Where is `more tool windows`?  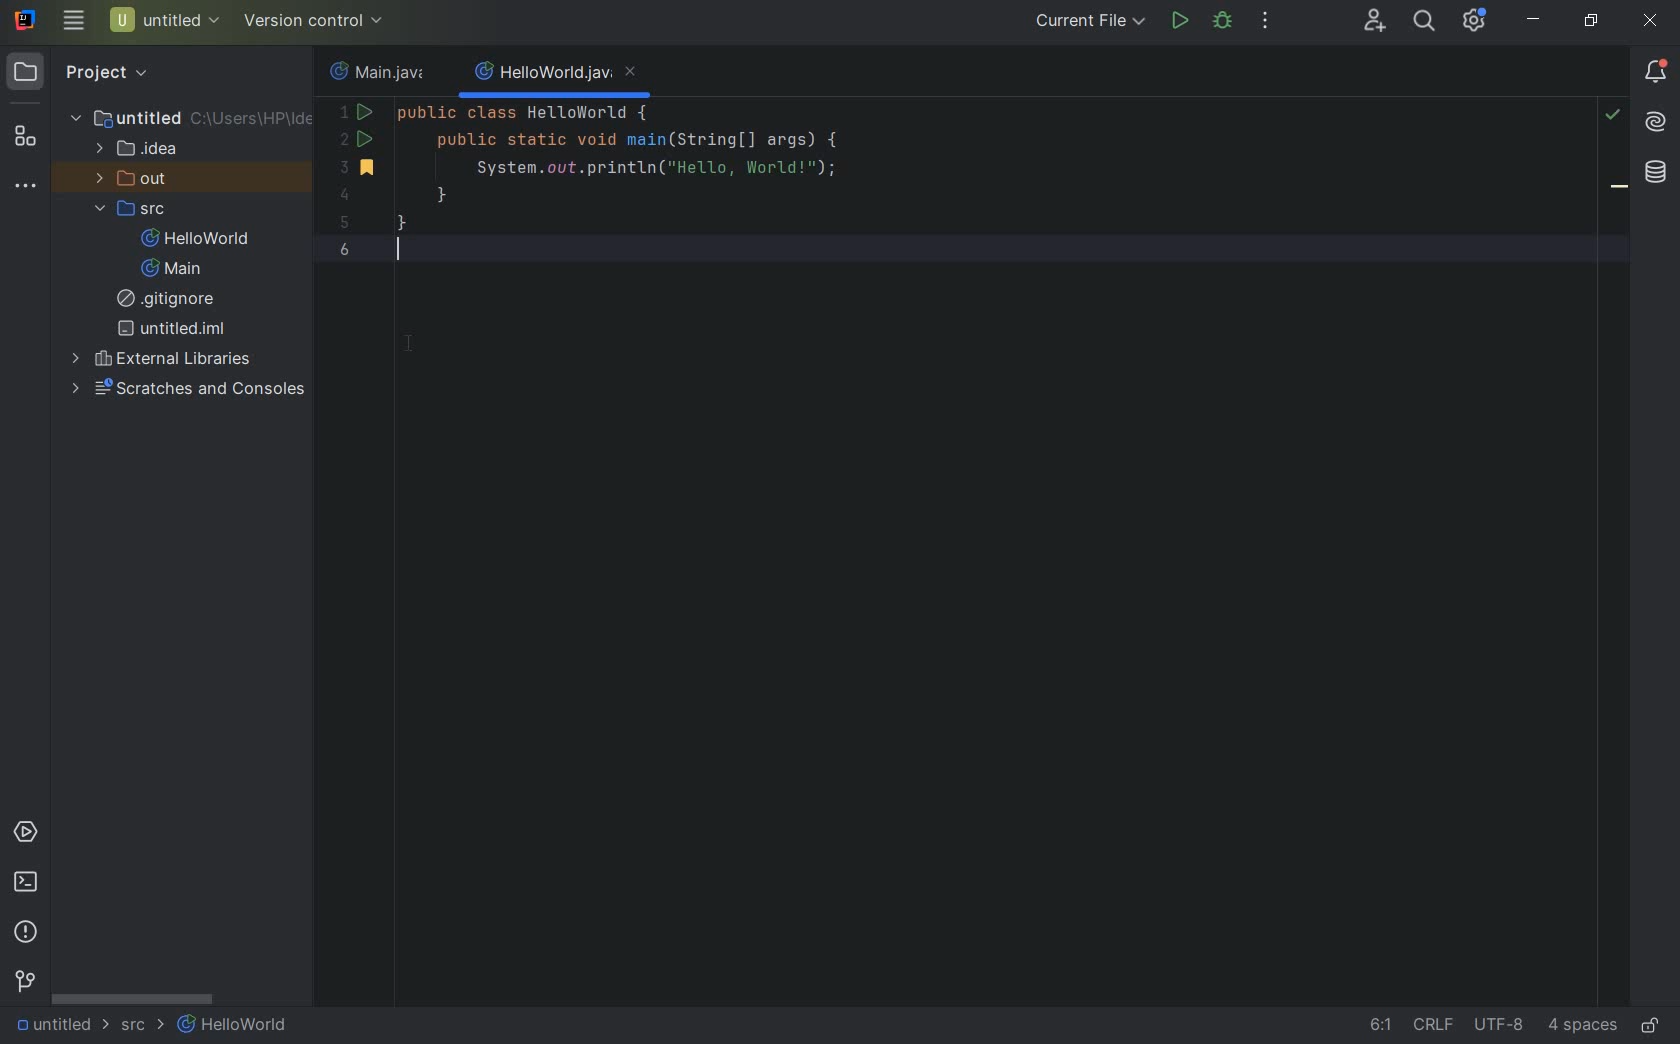
more tool windows is located at coordinates (25, 188).